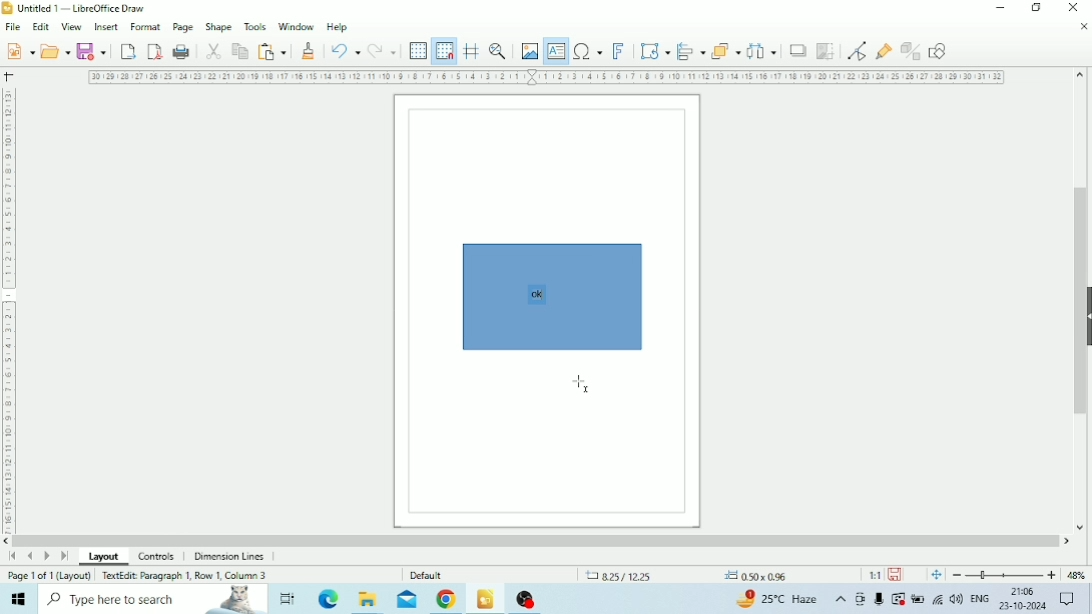  What do you see at coordinates (498, 52) in the screenshot?
I see `Zoom & Pan` at bounding box center [498, 52].